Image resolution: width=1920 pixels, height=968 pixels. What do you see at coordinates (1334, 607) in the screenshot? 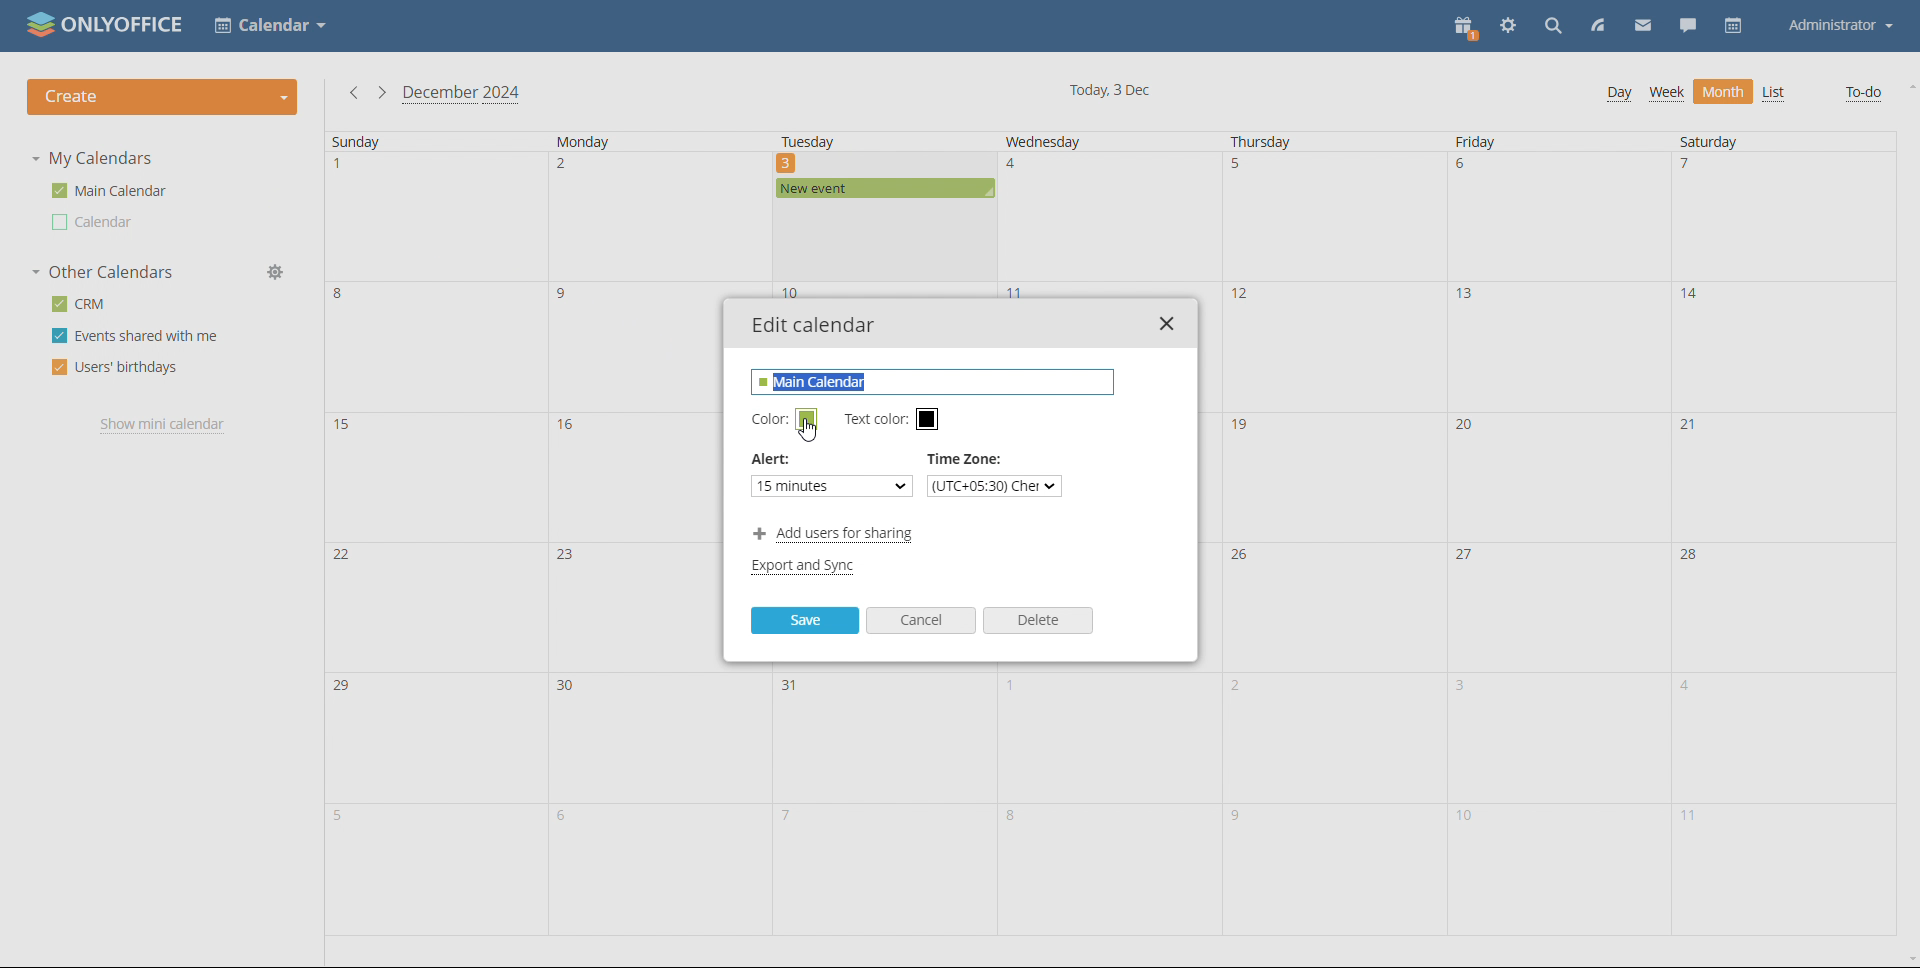
I see `adte` at bounding box center [1334, 607].